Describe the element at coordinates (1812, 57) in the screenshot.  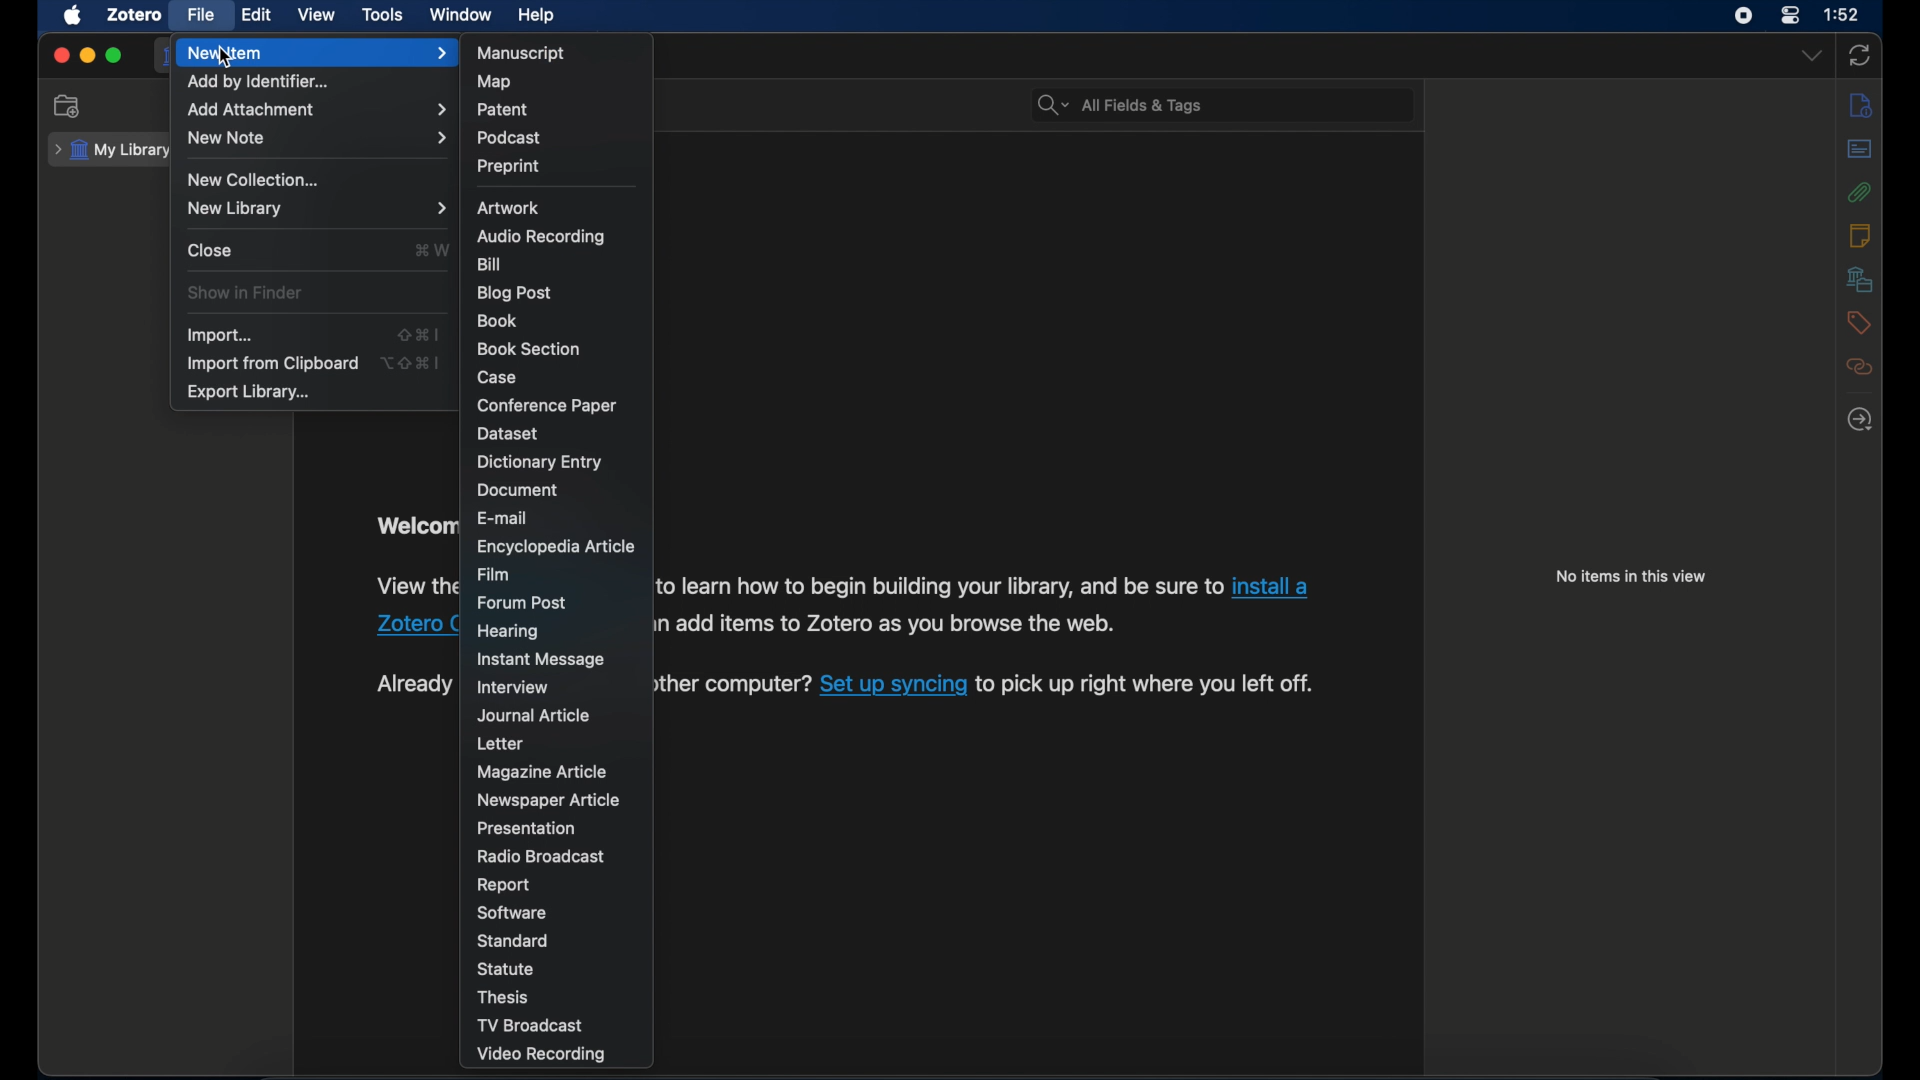
I see `dropdown` at that location.